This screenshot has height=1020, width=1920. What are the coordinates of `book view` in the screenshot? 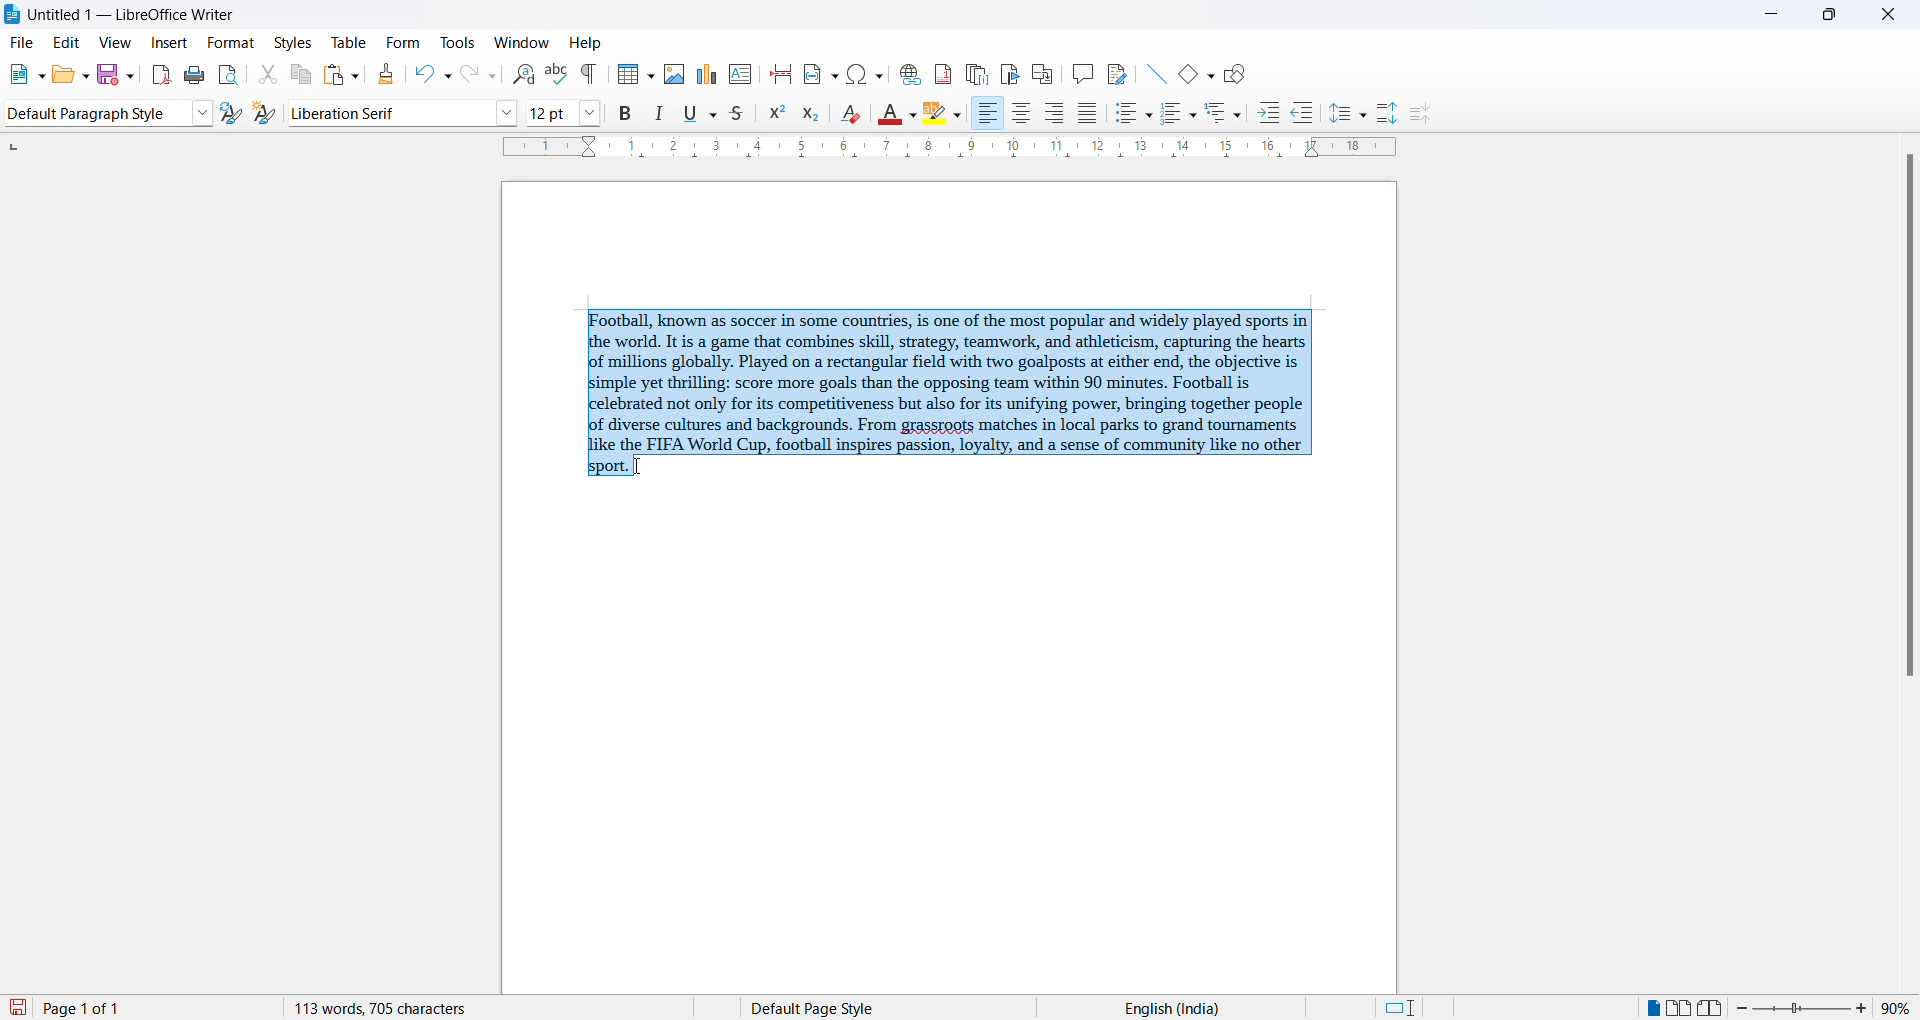 It's located at (1714, 1008).